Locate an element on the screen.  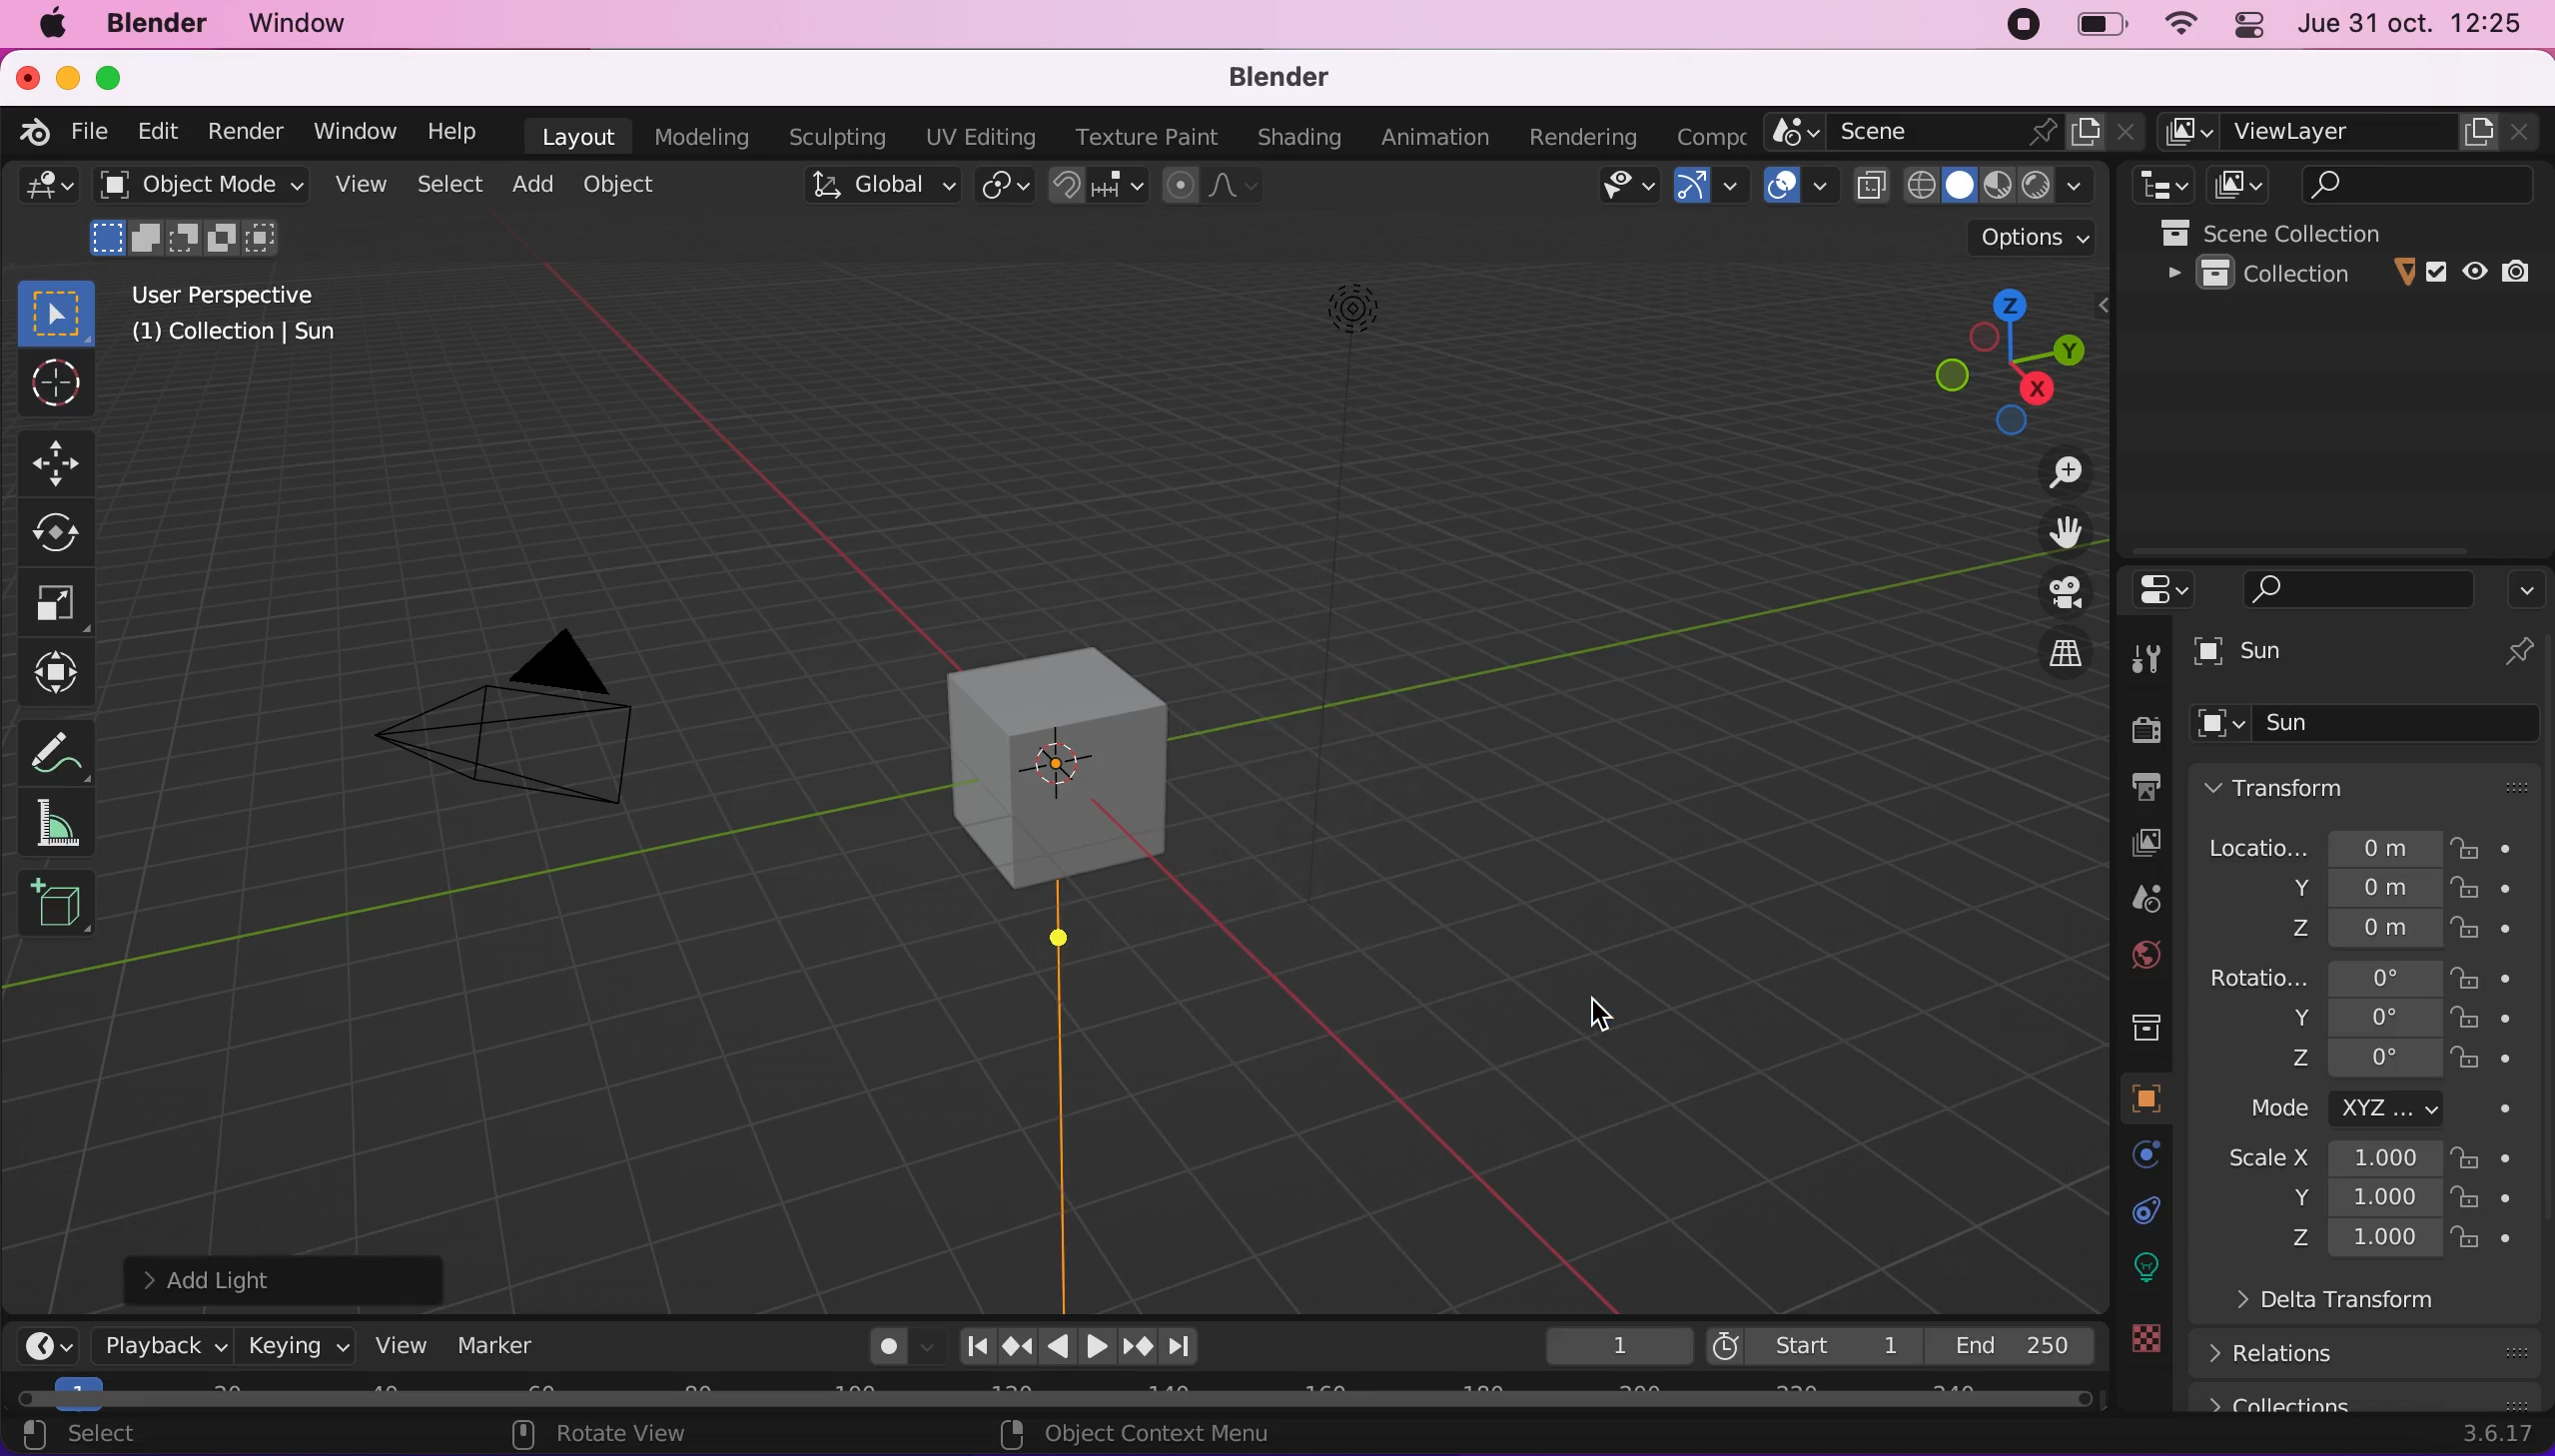
minimize is located at coordinates (67, 79).